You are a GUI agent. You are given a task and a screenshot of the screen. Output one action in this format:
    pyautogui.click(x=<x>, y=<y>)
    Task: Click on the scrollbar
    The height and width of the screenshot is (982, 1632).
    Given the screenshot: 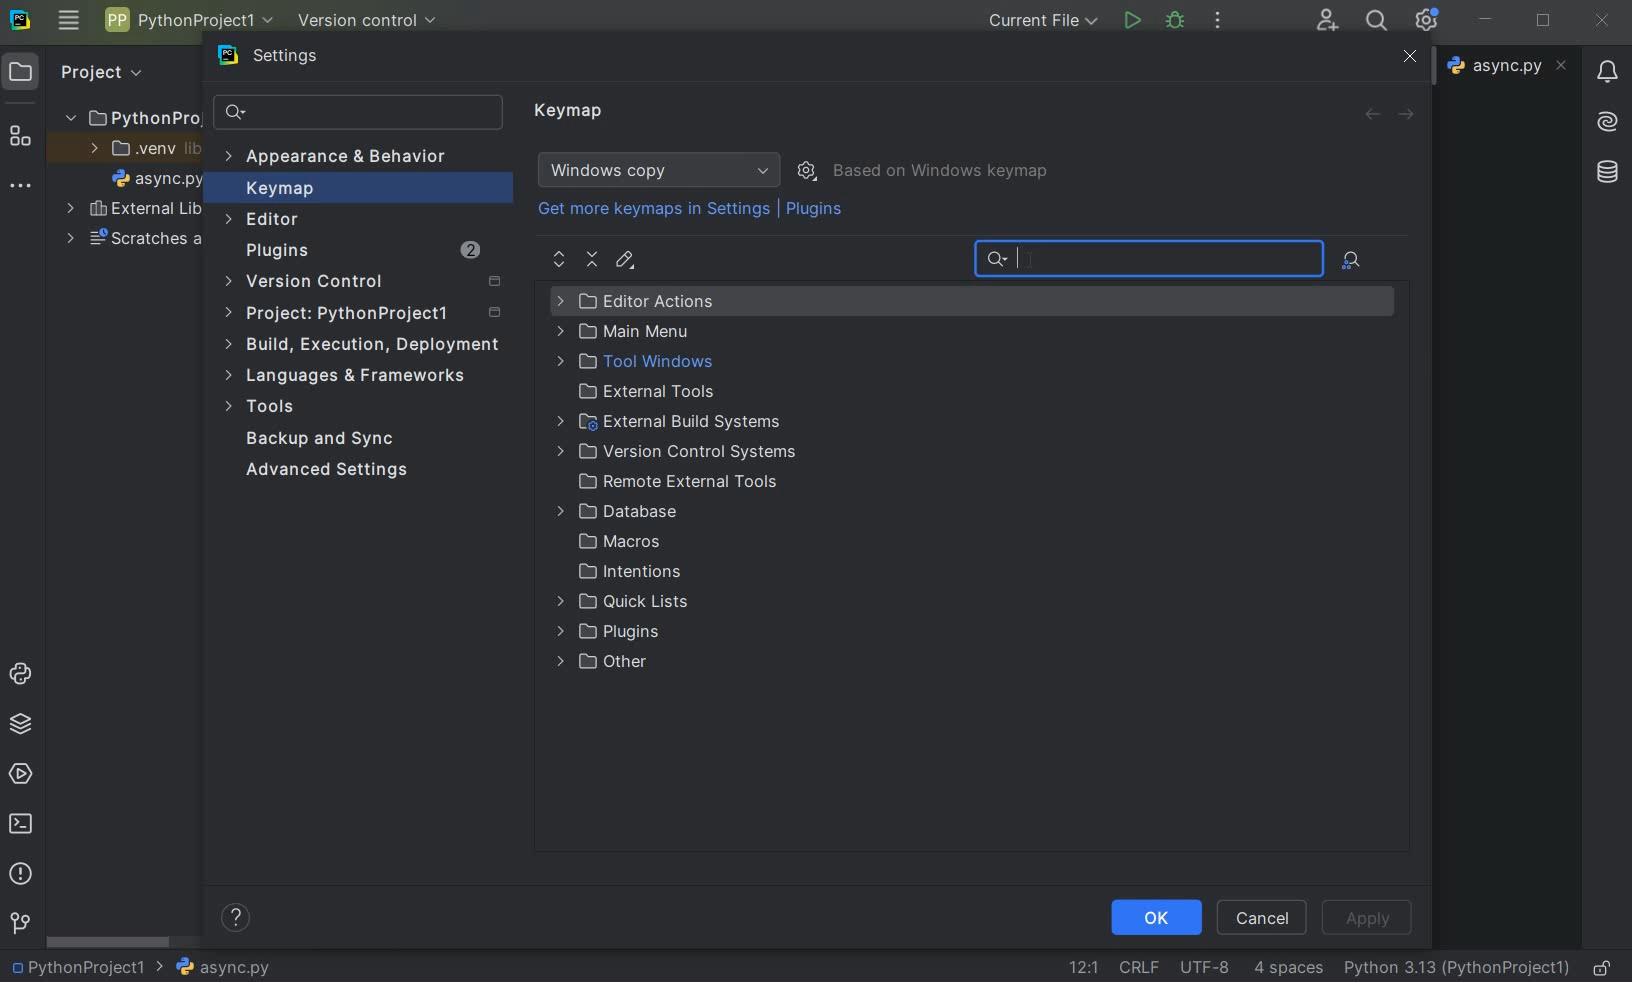 What is the action you would take?
    pyautogui.click(x=110, y=942)
    